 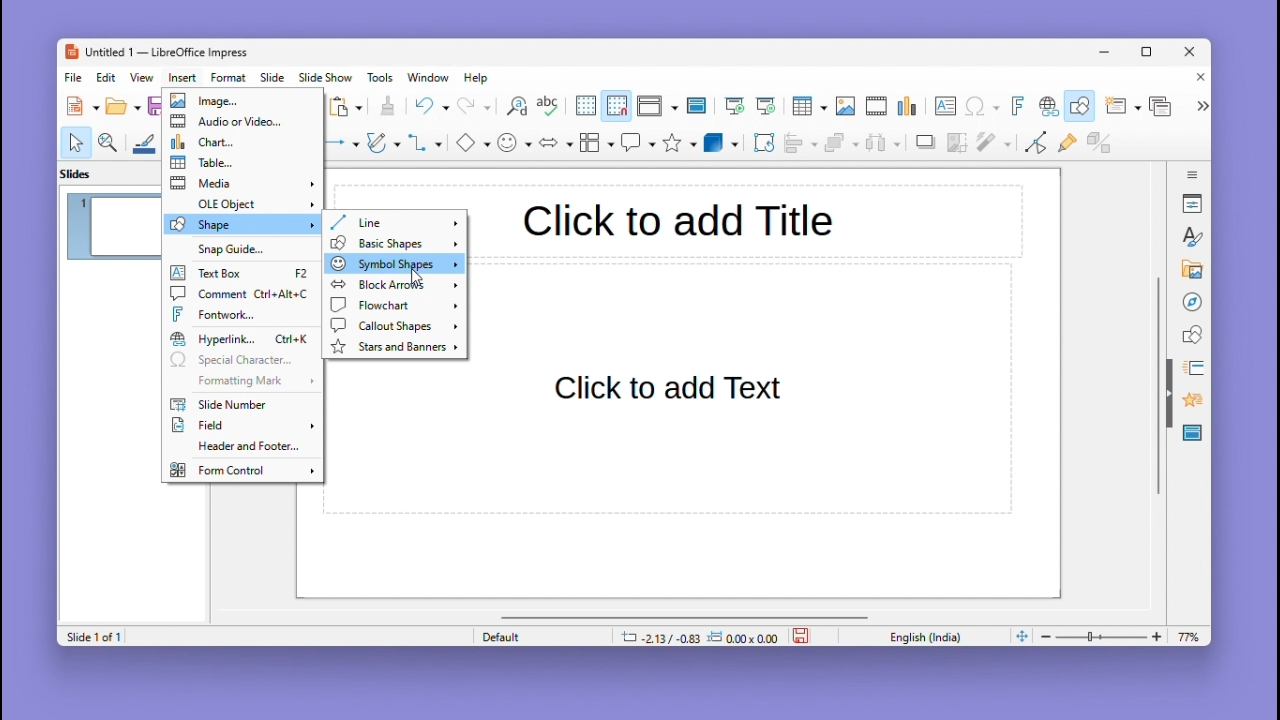 I want to click on Hyperlink for mat, so click(x=243, y=339).